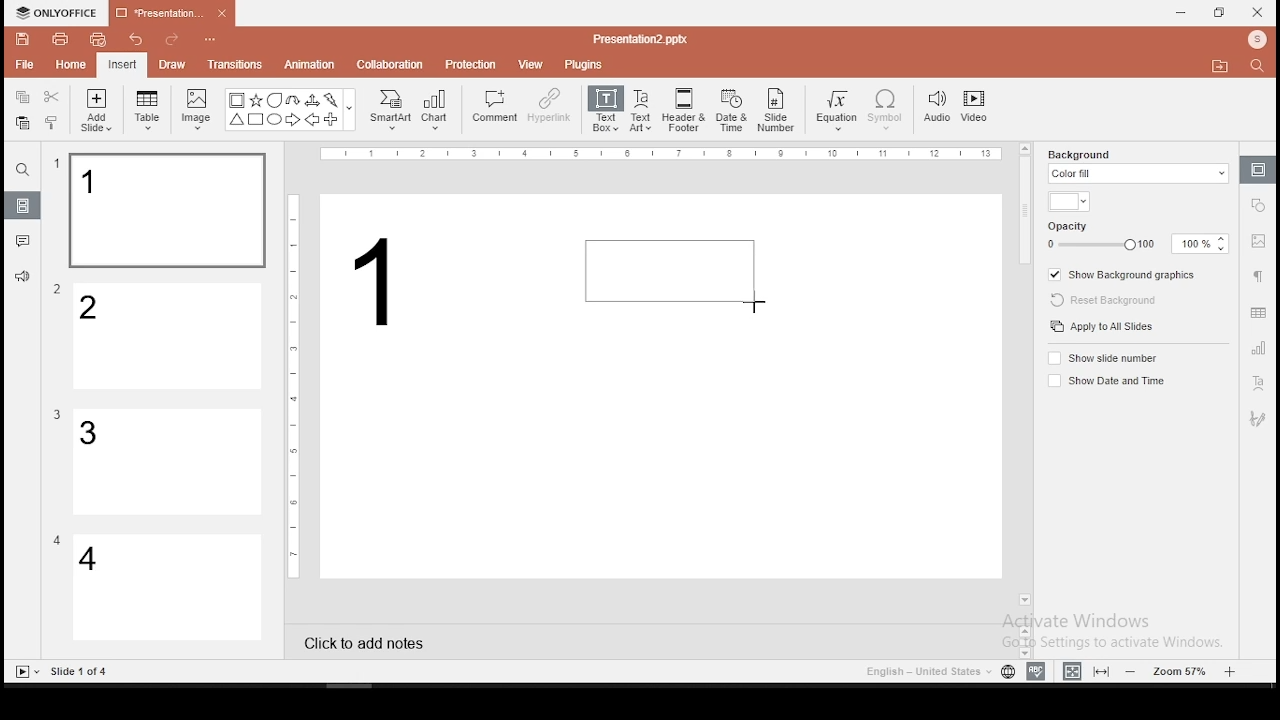  I want to click on collaboration, so click(392, 63).